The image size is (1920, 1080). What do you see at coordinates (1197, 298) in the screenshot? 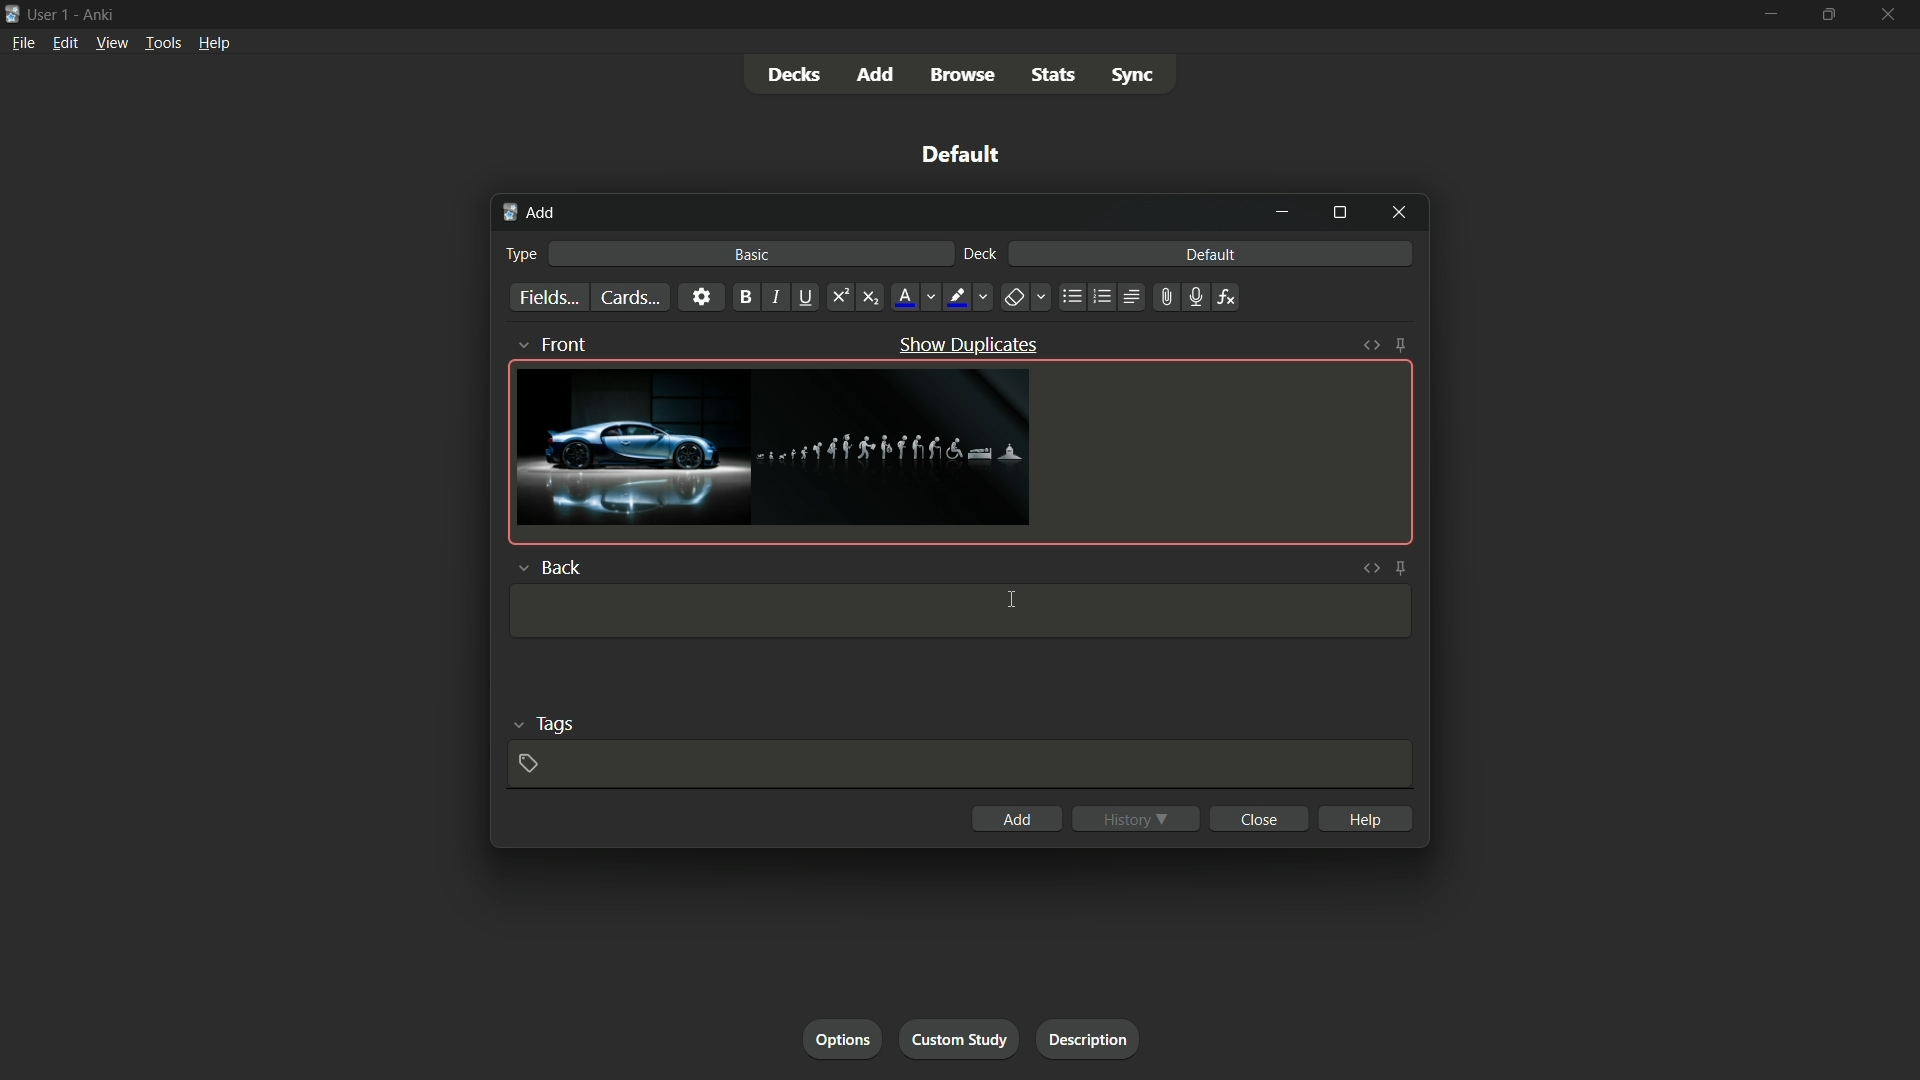
I see `record audio` at bounding box center [1197, 298].